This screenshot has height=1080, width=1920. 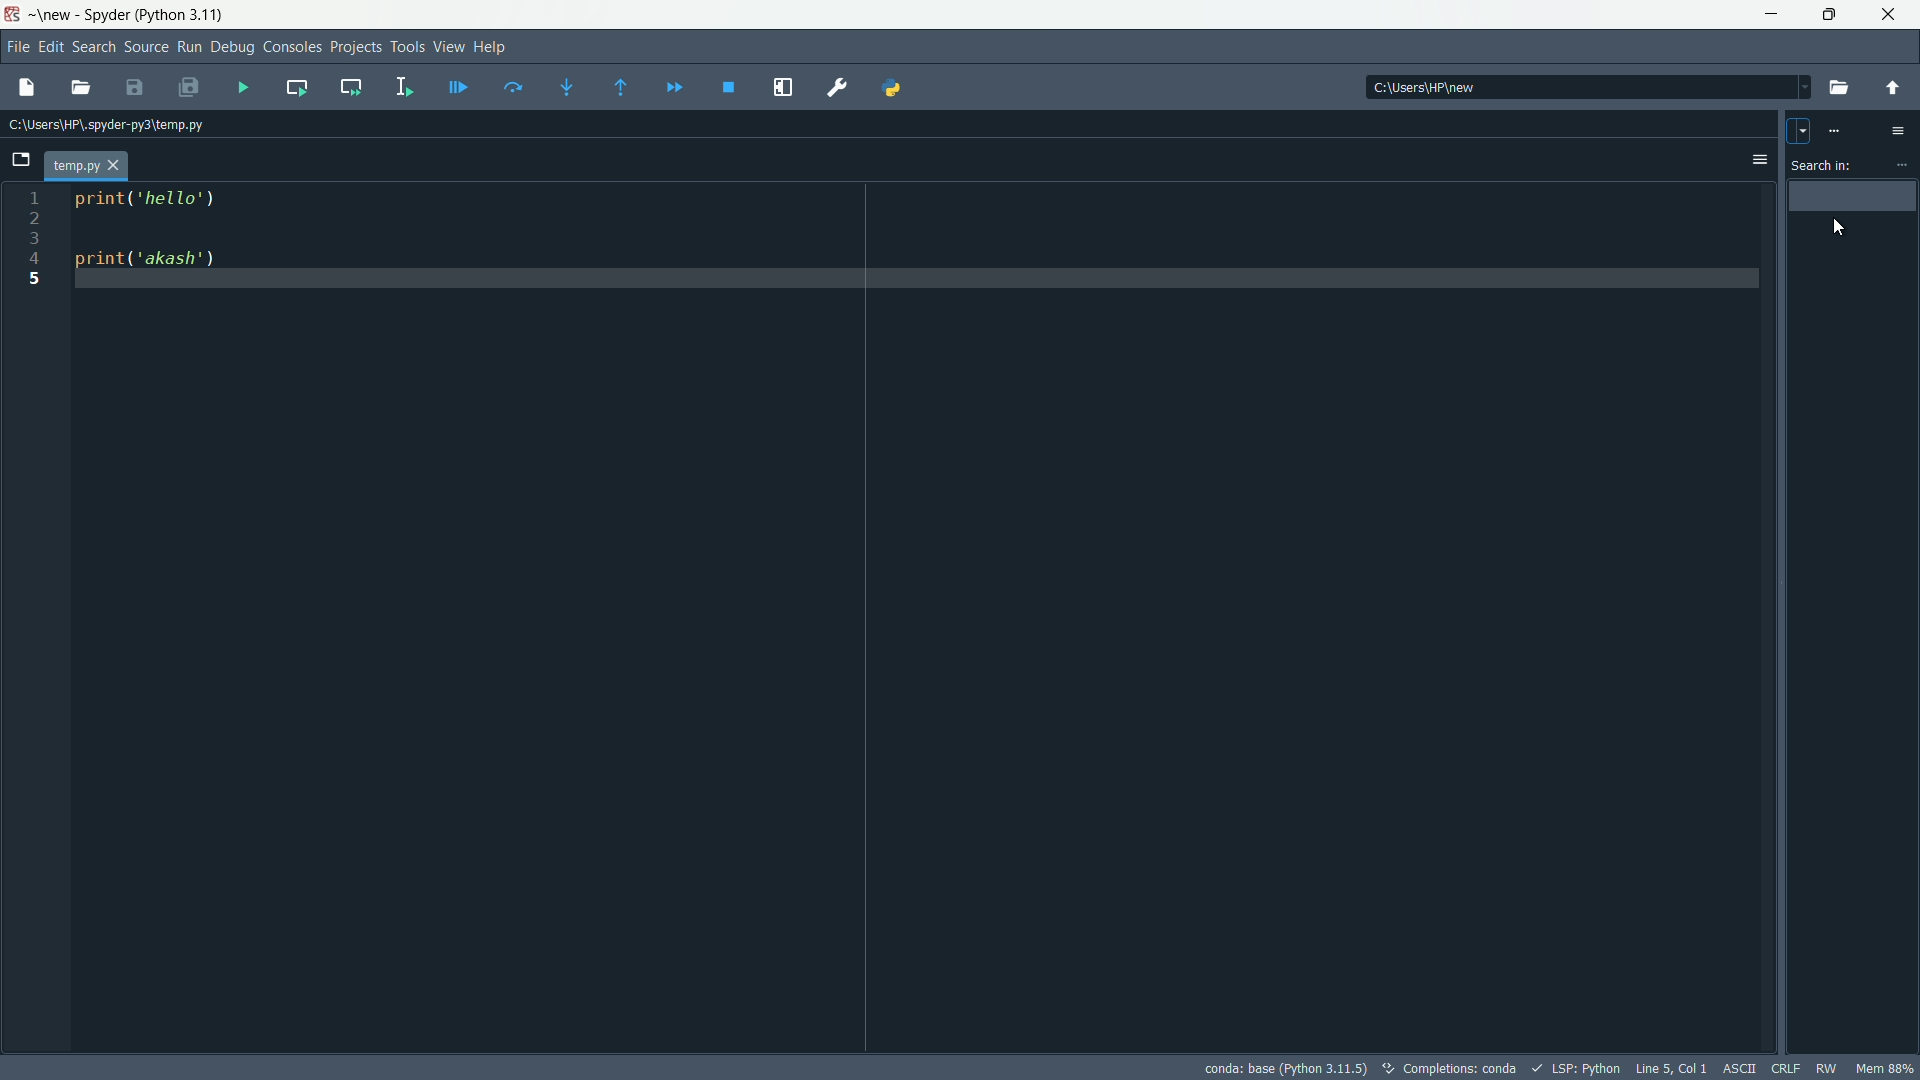 I want to click on open file, so click(x=84, y=86).